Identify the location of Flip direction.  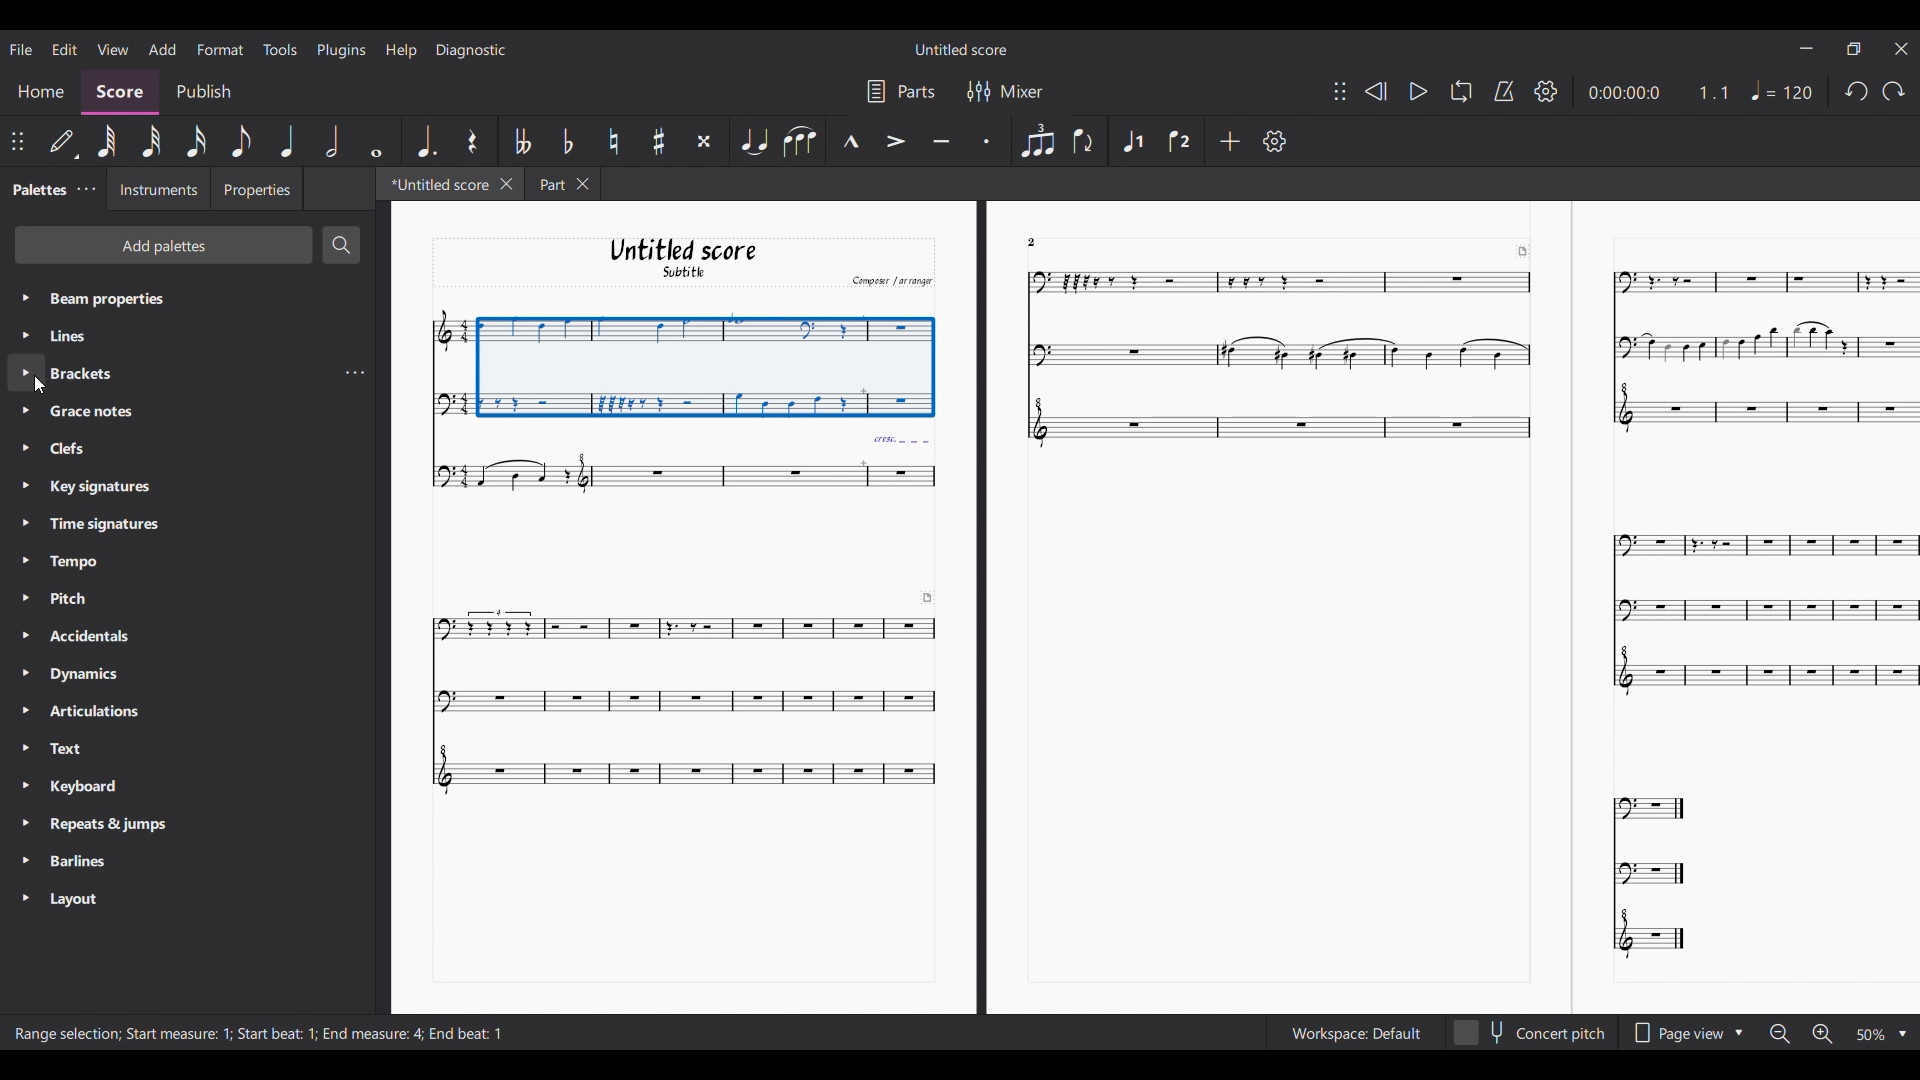
(1082, 142).